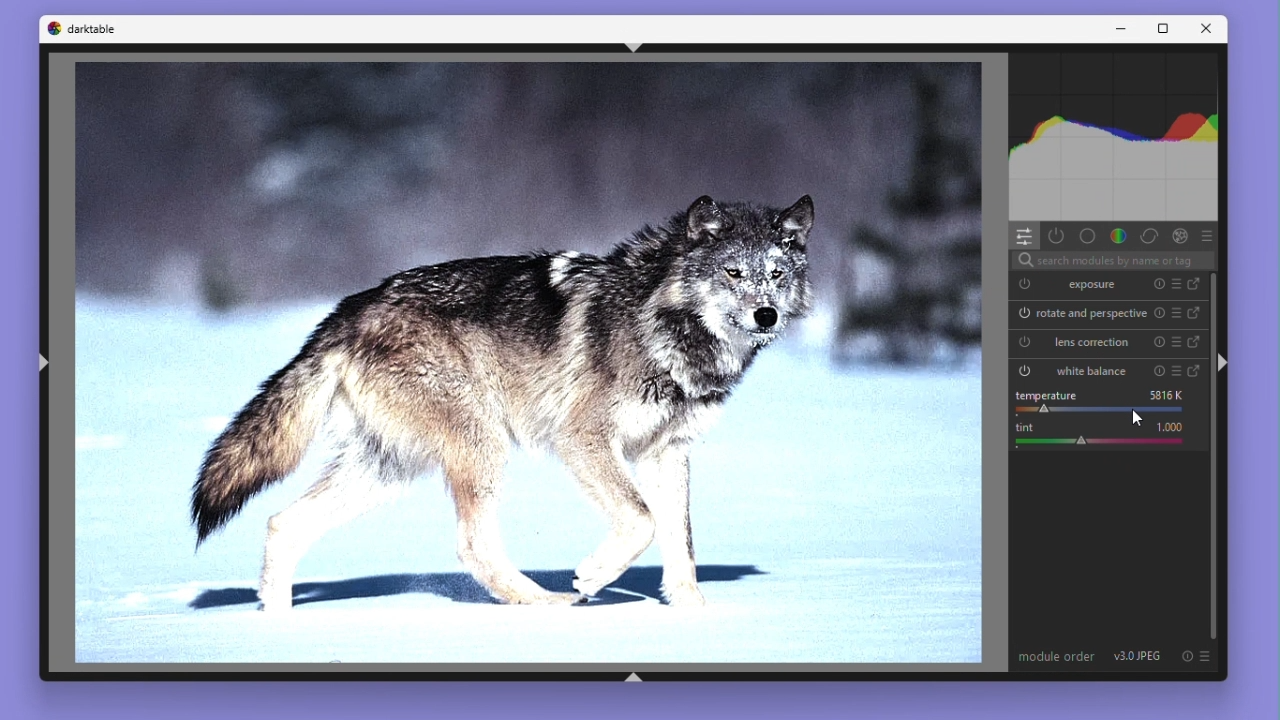 The height and width of the screenshot is (720, 1280). I want to click on Reset, so click(1185, 656).